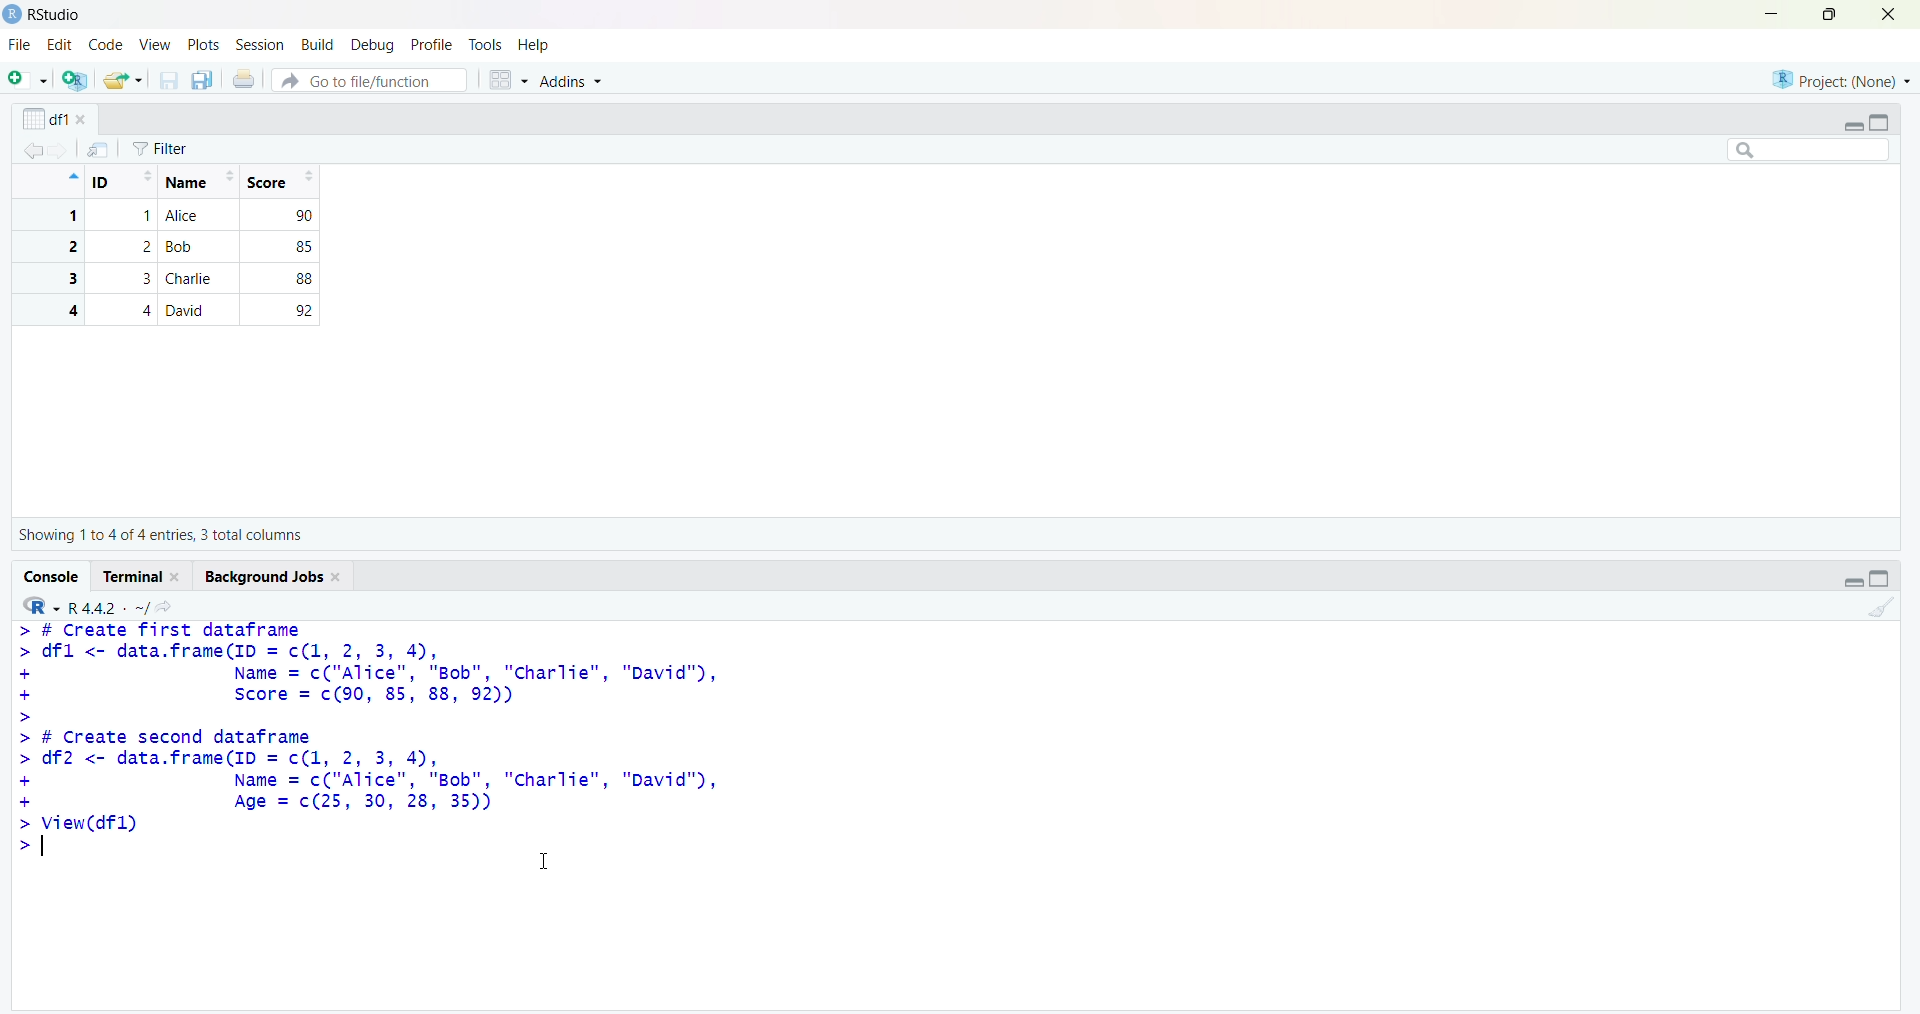 The image size is (1920, 1014). What do you see at coordinates (1810, 149) in the screenshot?
I see `searchbox` at bounding box center [1810, 149].